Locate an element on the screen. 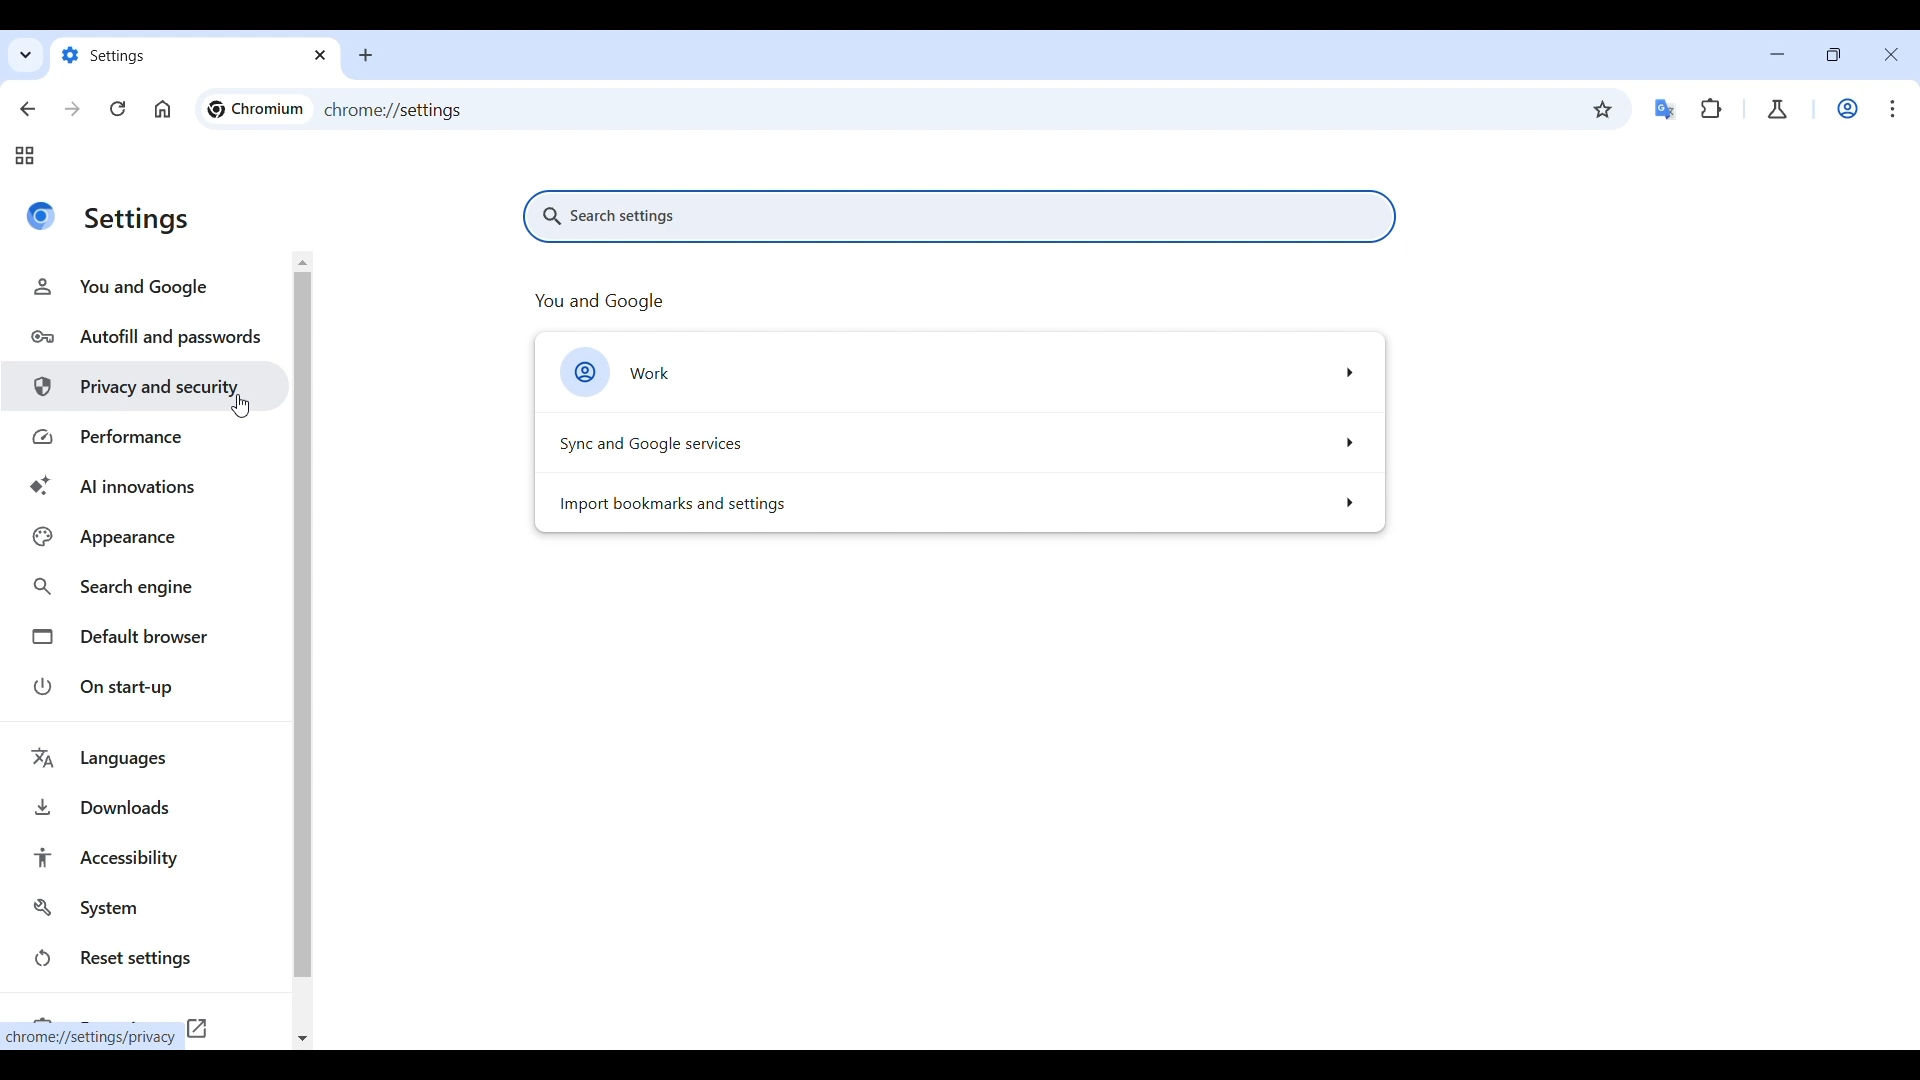 The height and width of the screenshot is (1080, 1920). You and Google is located at coordinates (146, 287).